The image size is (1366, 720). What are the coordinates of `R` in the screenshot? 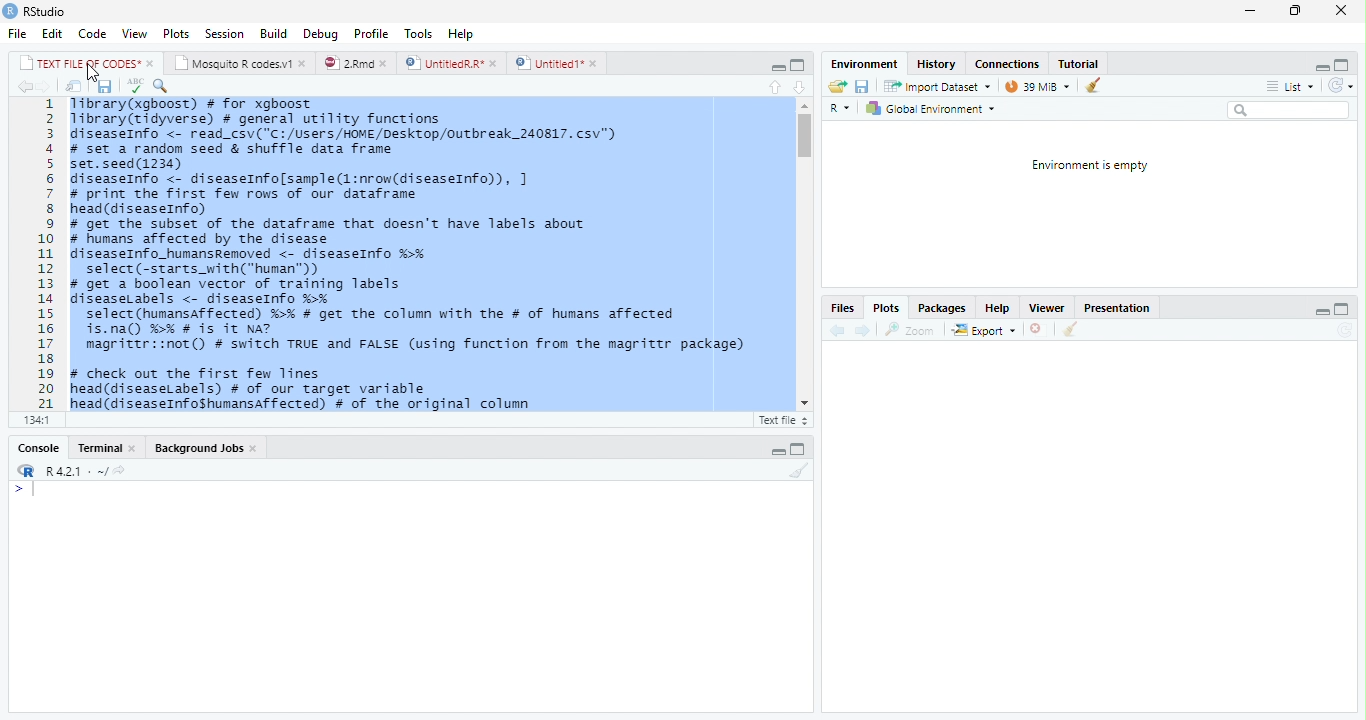 It's located at (840, 106).